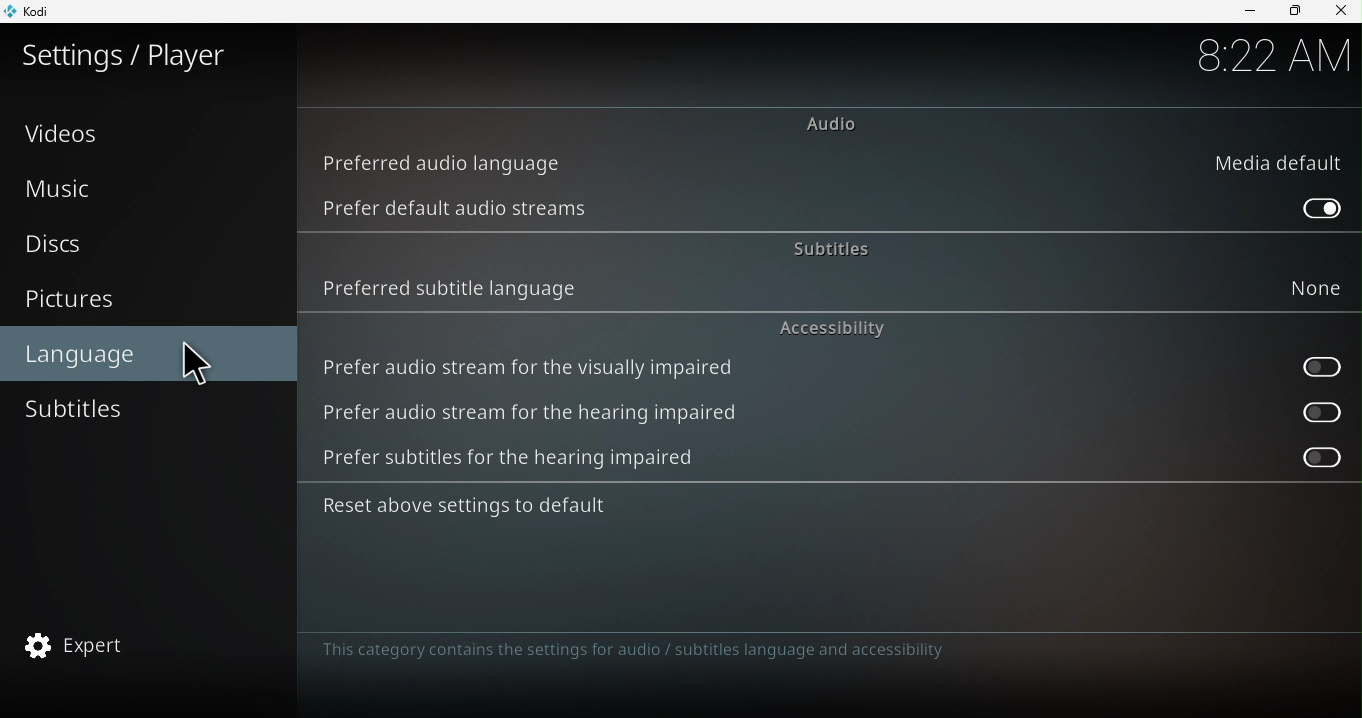 Image resolution: width=1362 pixels, height=718 pixels. Describe the element at coordinates (834, 161) in the screenshot. I see `Preferred audio language : Media Default` at that location.